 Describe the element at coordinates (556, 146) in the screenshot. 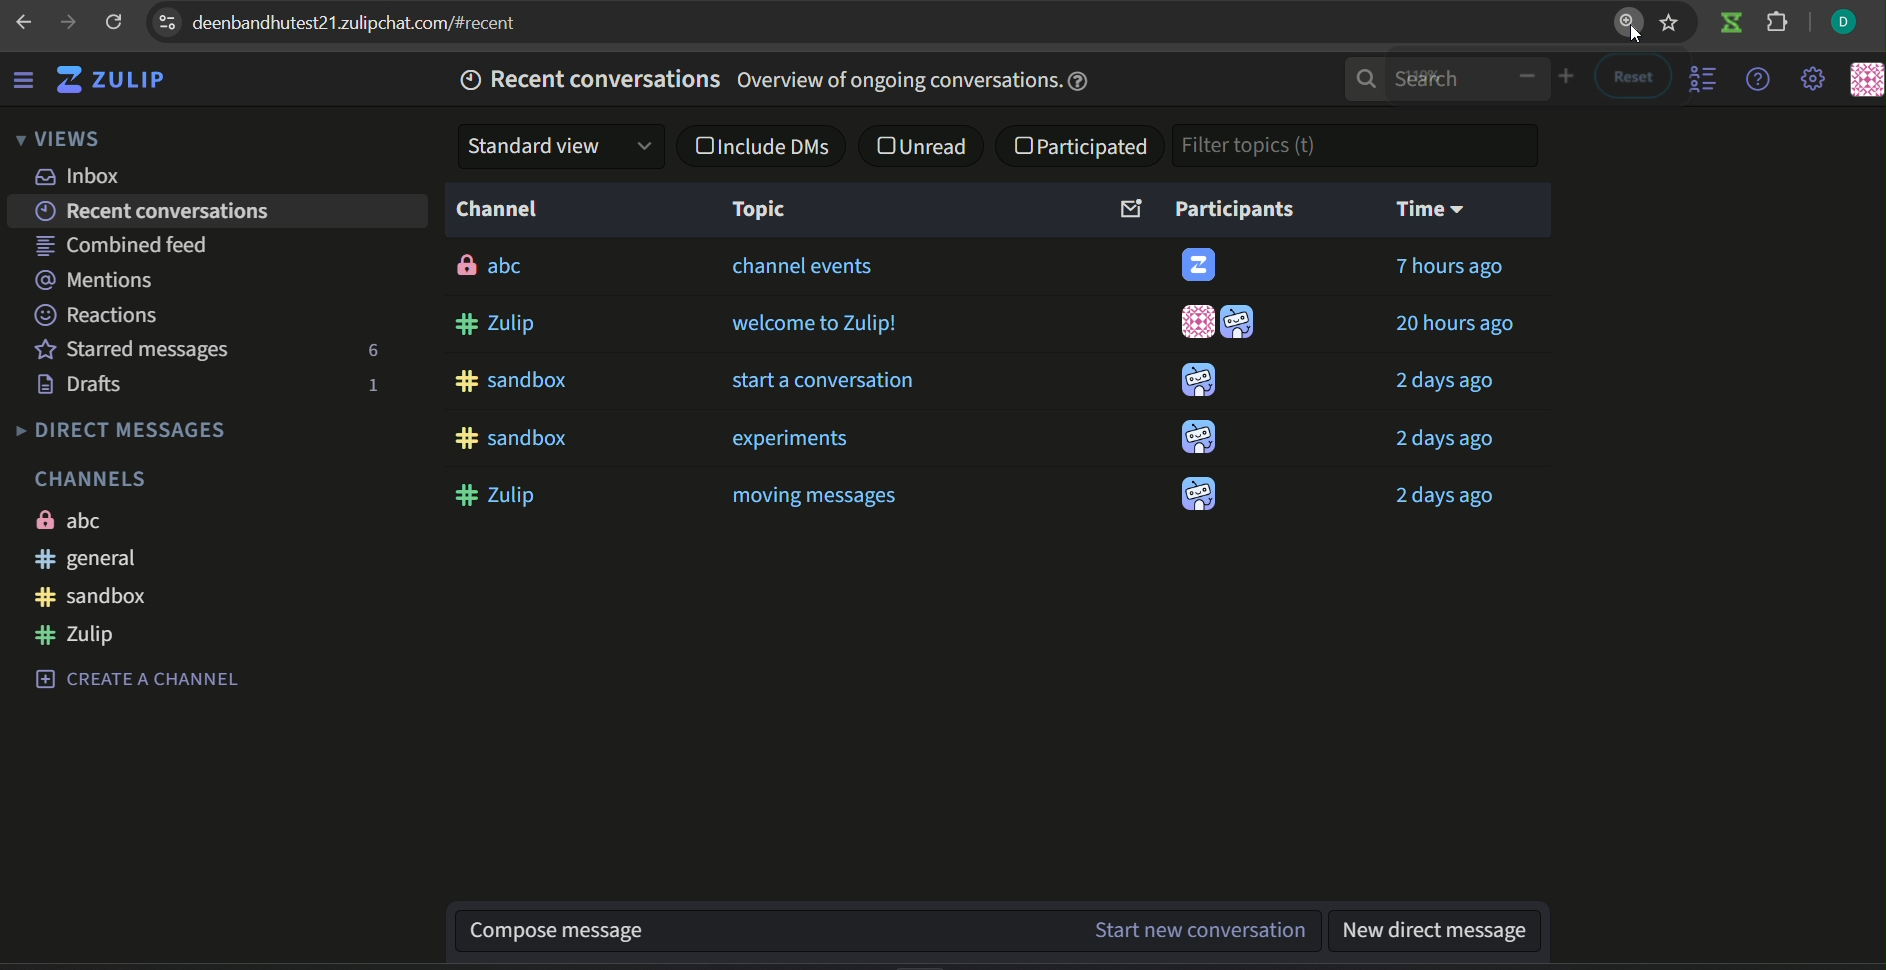

I see `standard view` at that location.